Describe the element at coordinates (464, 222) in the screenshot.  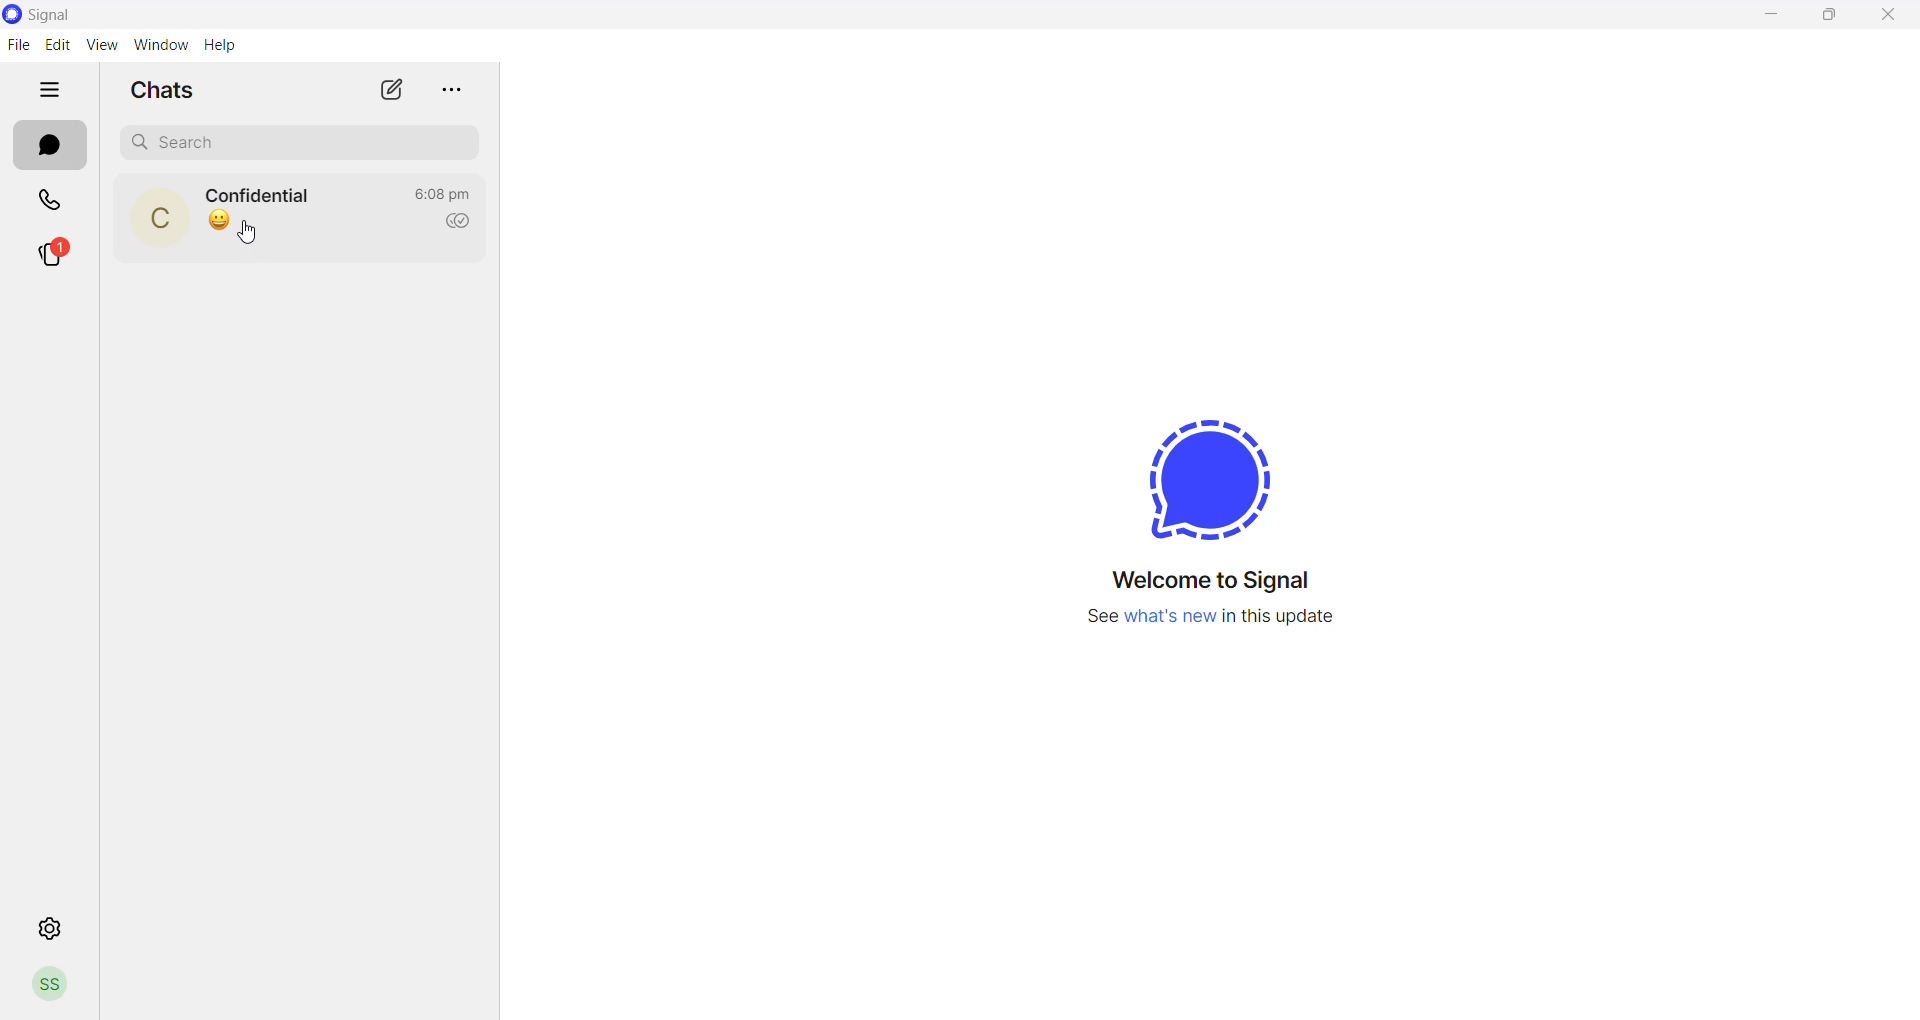
I see `read recipient` at that location.